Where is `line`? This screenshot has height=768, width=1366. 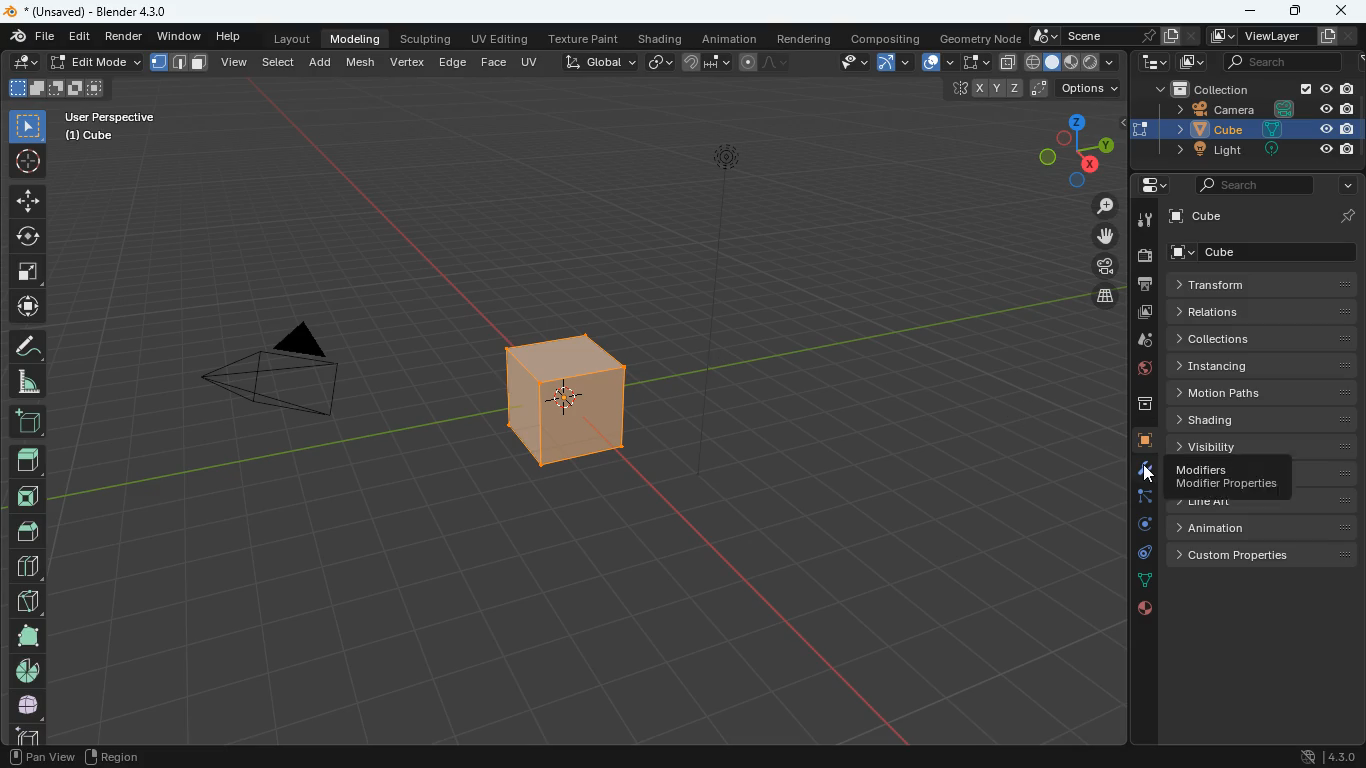
line is located at coordinates (1206, 504).